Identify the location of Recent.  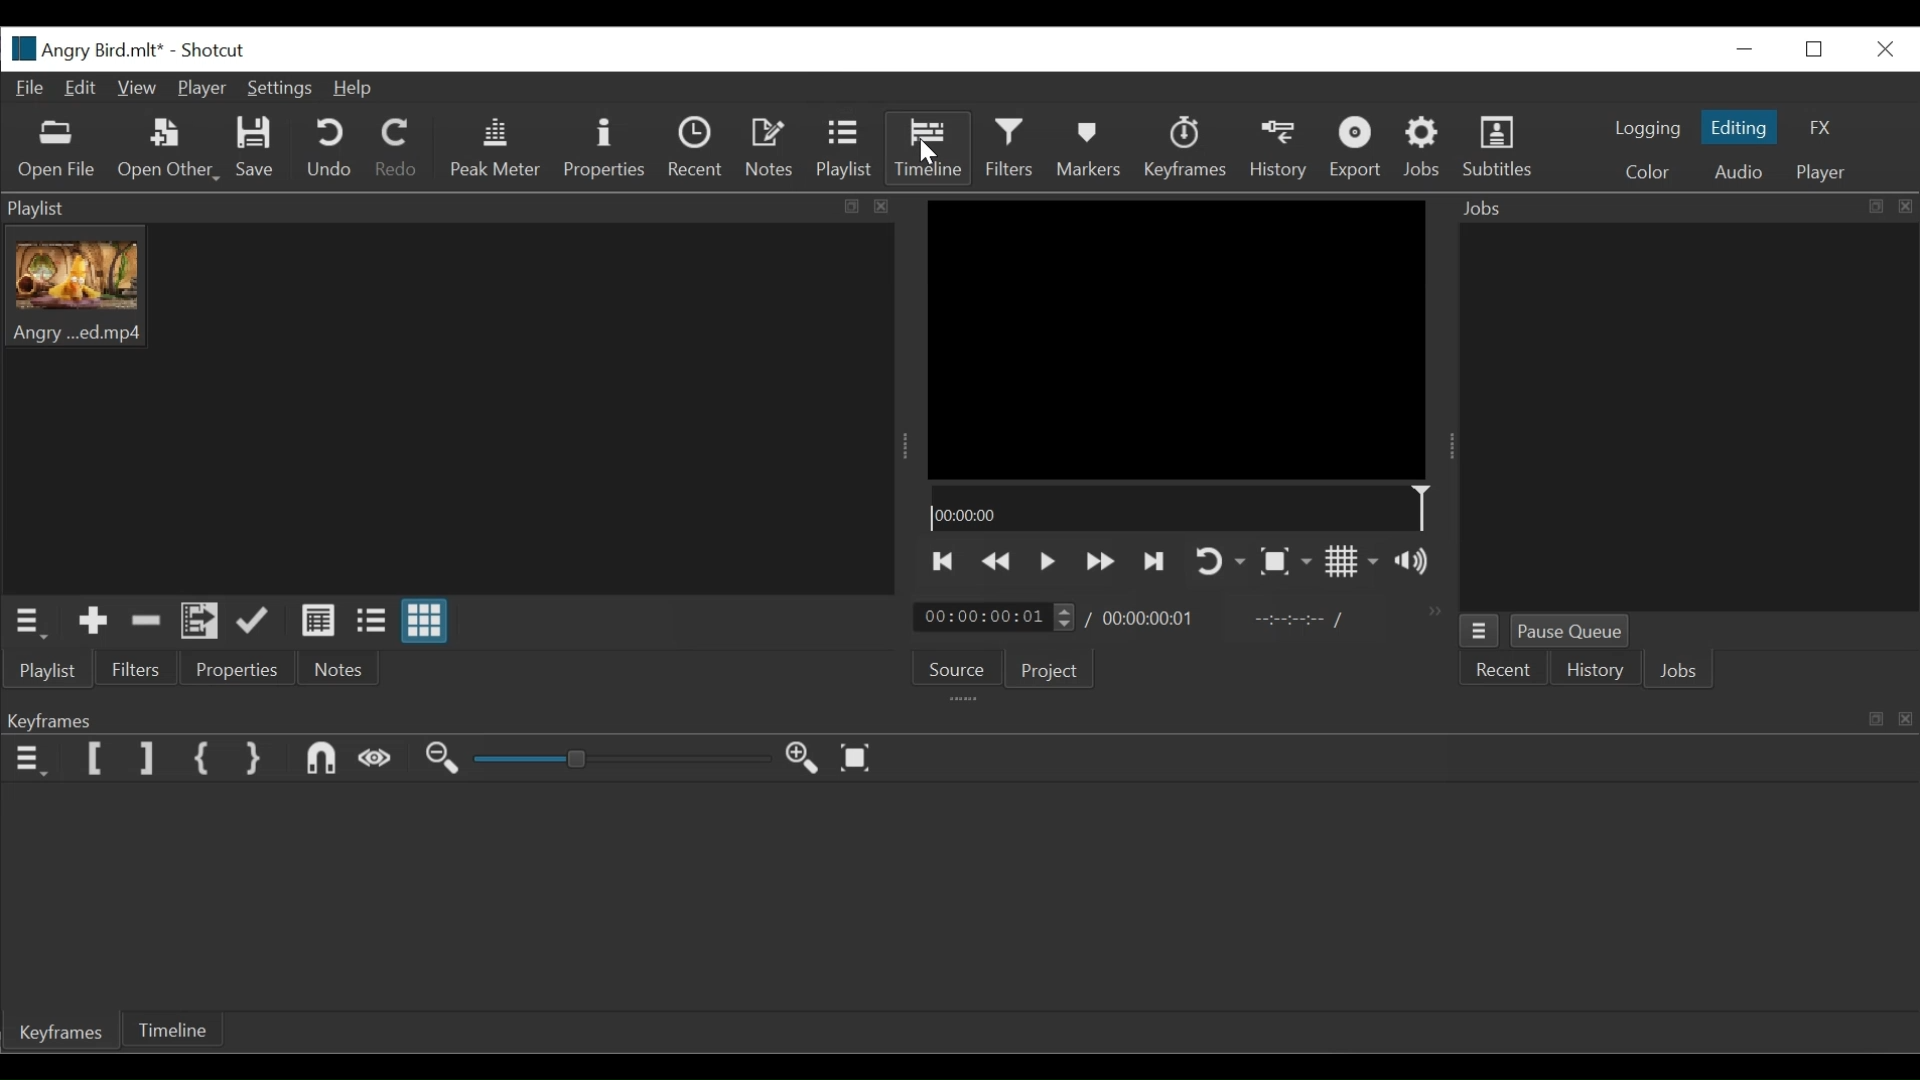
(695, 149).